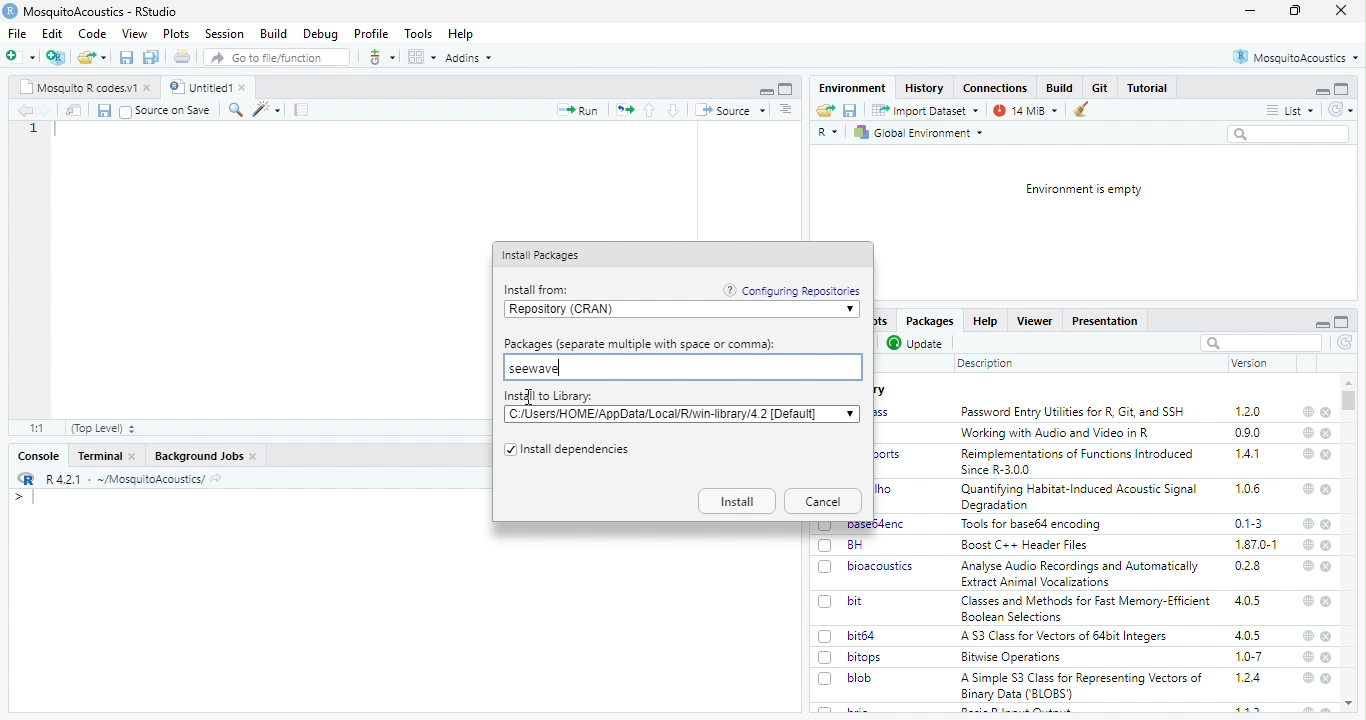  Describe the element at coordinates (226, 34) in the screenshot. I see `Session` at that location.